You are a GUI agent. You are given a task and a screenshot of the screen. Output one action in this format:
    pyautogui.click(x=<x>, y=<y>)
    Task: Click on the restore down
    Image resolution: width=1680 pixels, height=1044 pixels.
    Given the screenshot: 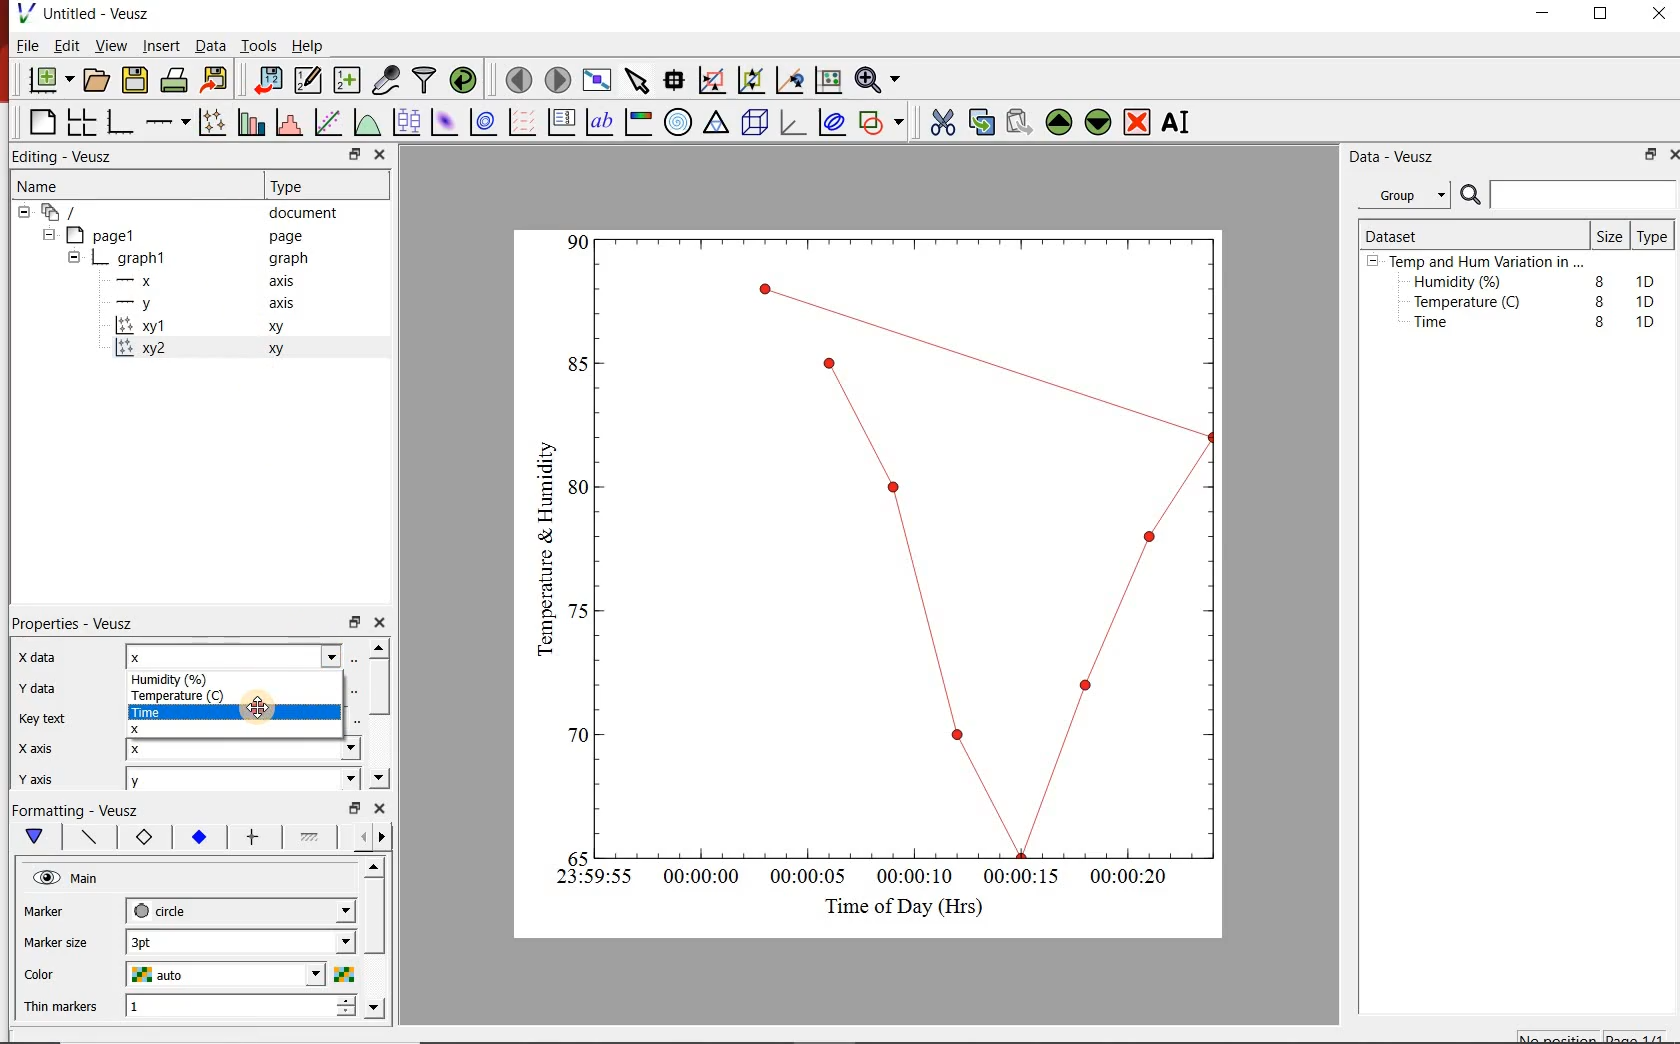 What is the action you would take?
    pyautogui.click(x=342, y=154)
    